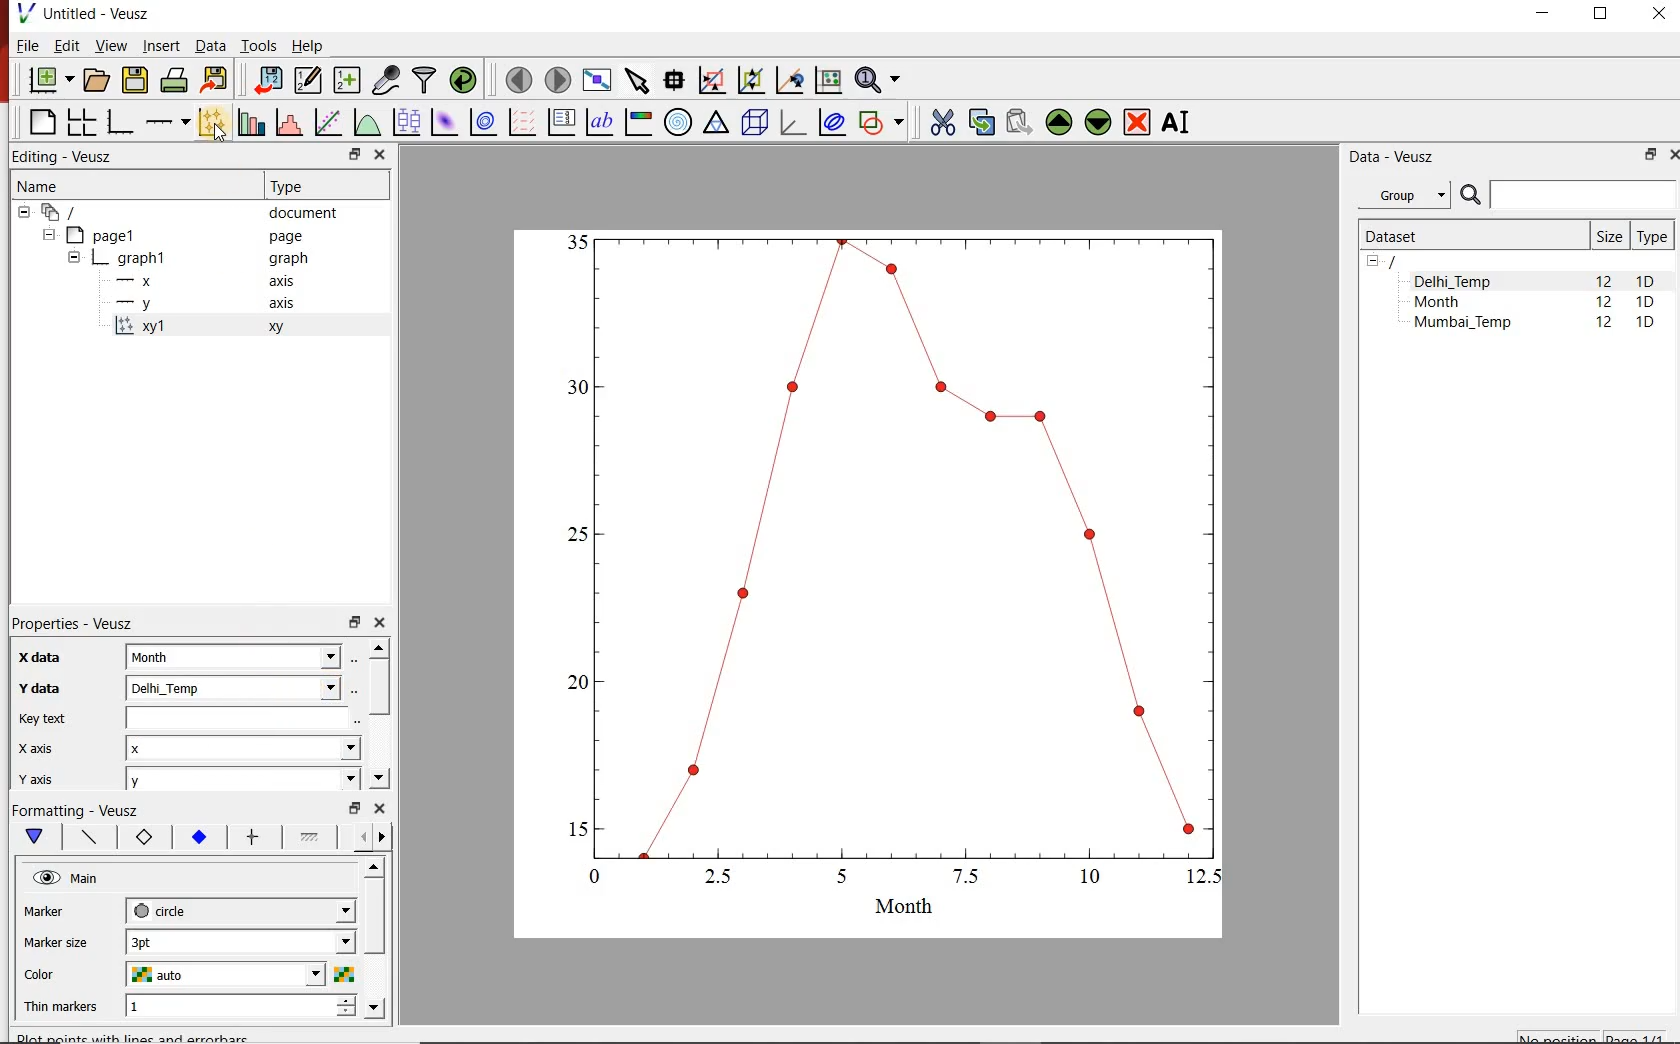  What do you see at coordinates (1672, 155) in the screenshot?
I see `CLOSE` at bounding box center [1672, 155].